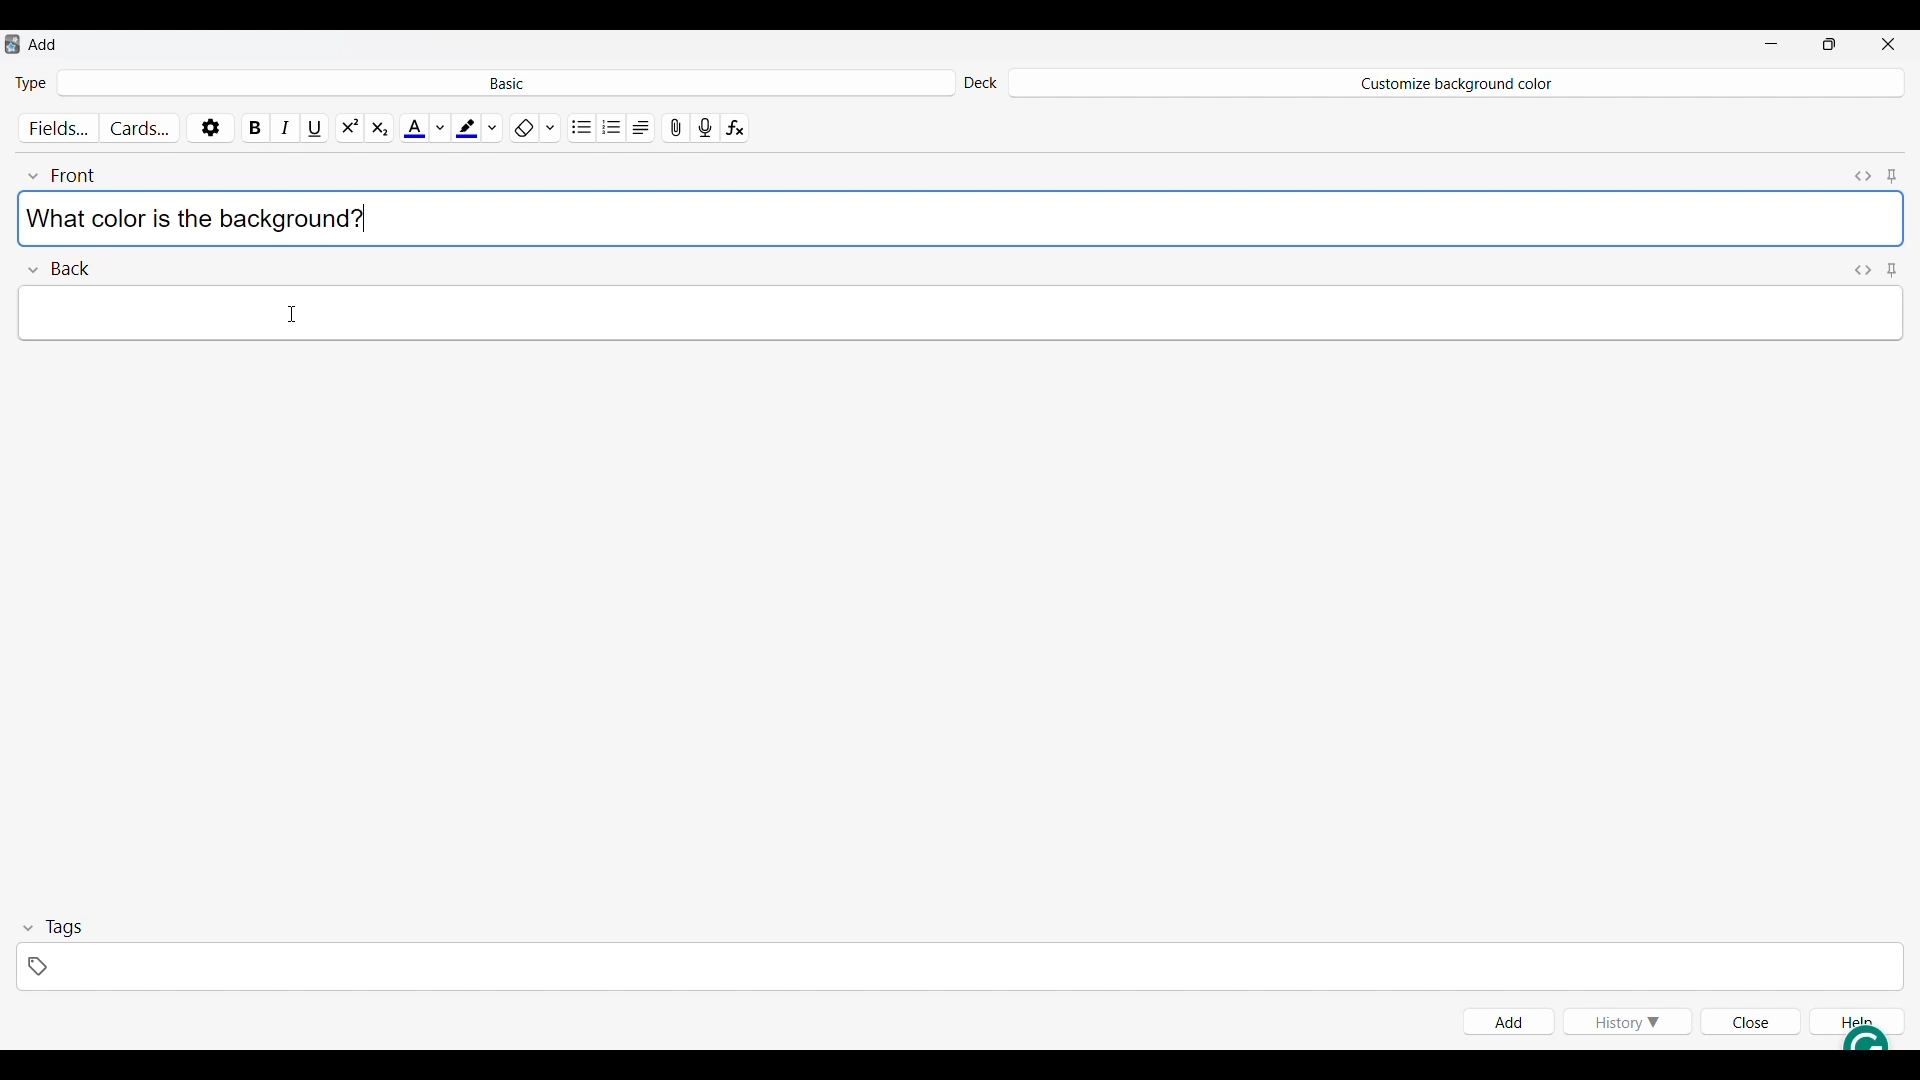  What do you see at coordinates (466, 124) in the screenshot?
I see `Selected highlight color` at bounding box center [466, 124].